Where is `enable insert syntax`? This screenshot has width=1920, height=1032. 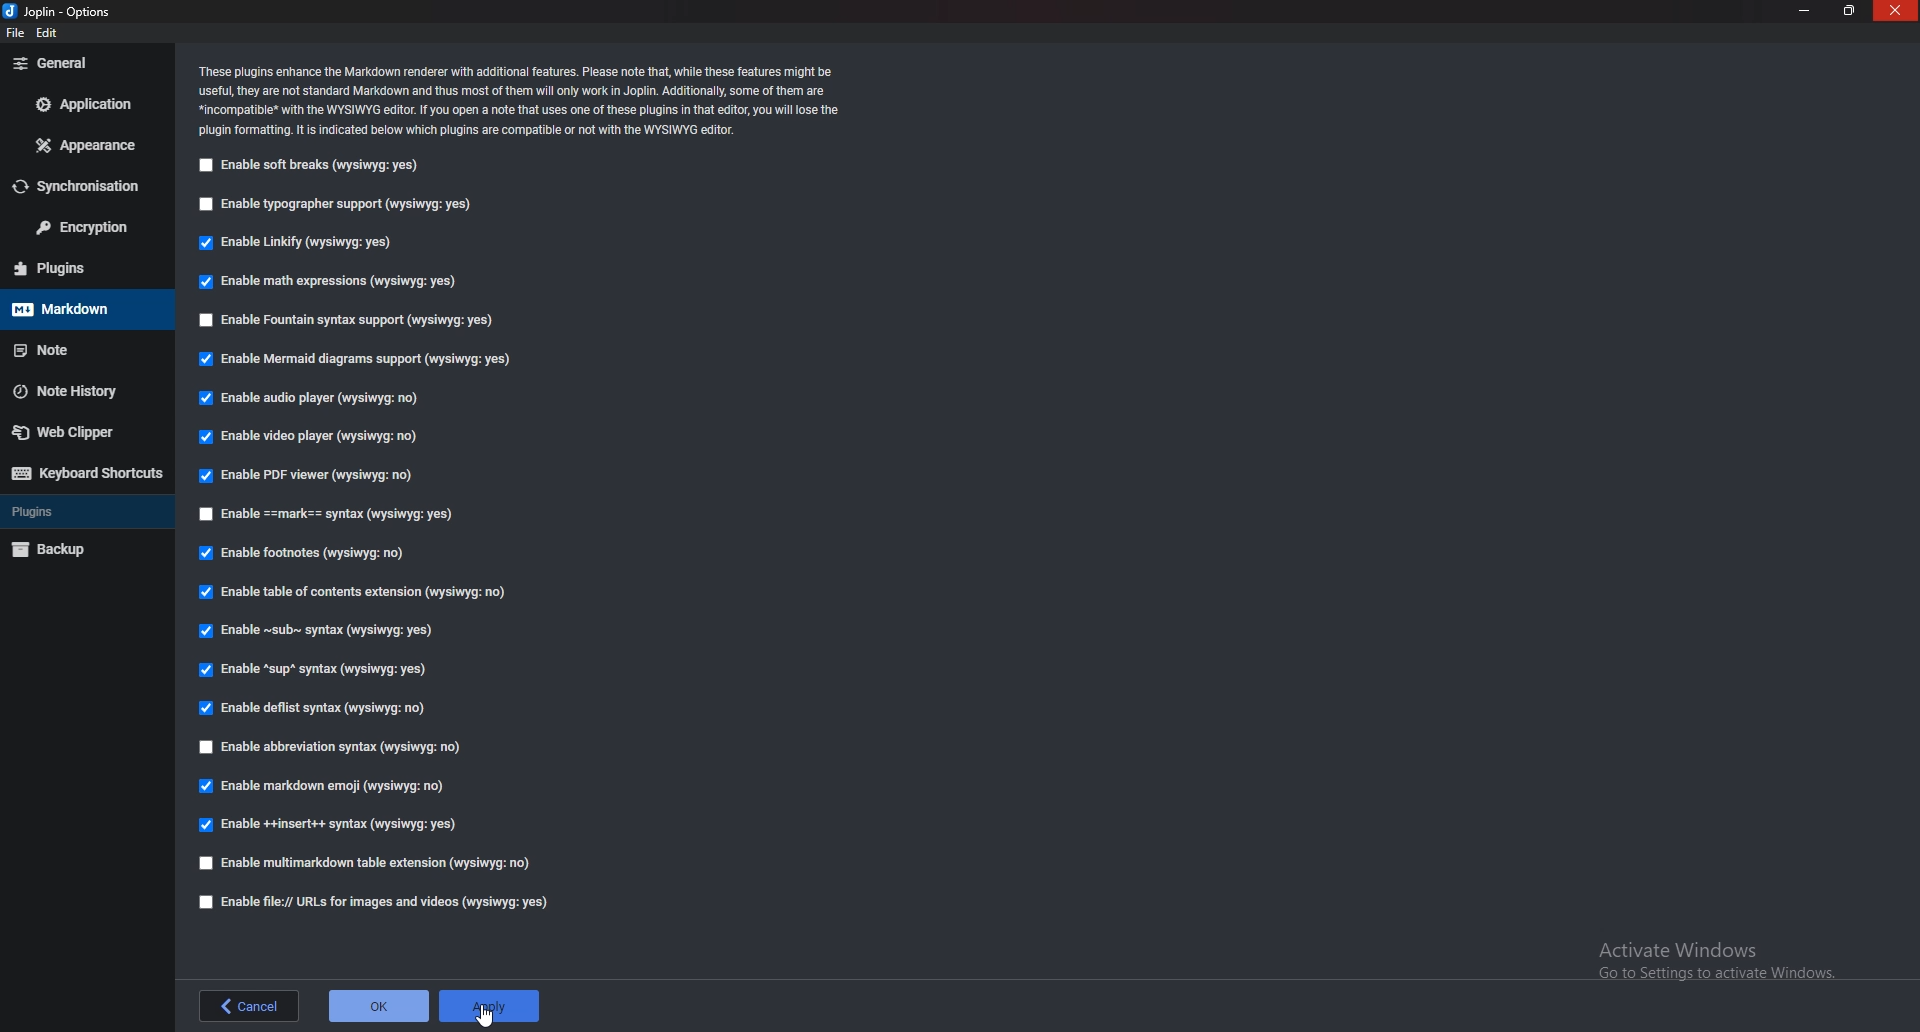
enable insert syntax is located at coordinates (328, 825).